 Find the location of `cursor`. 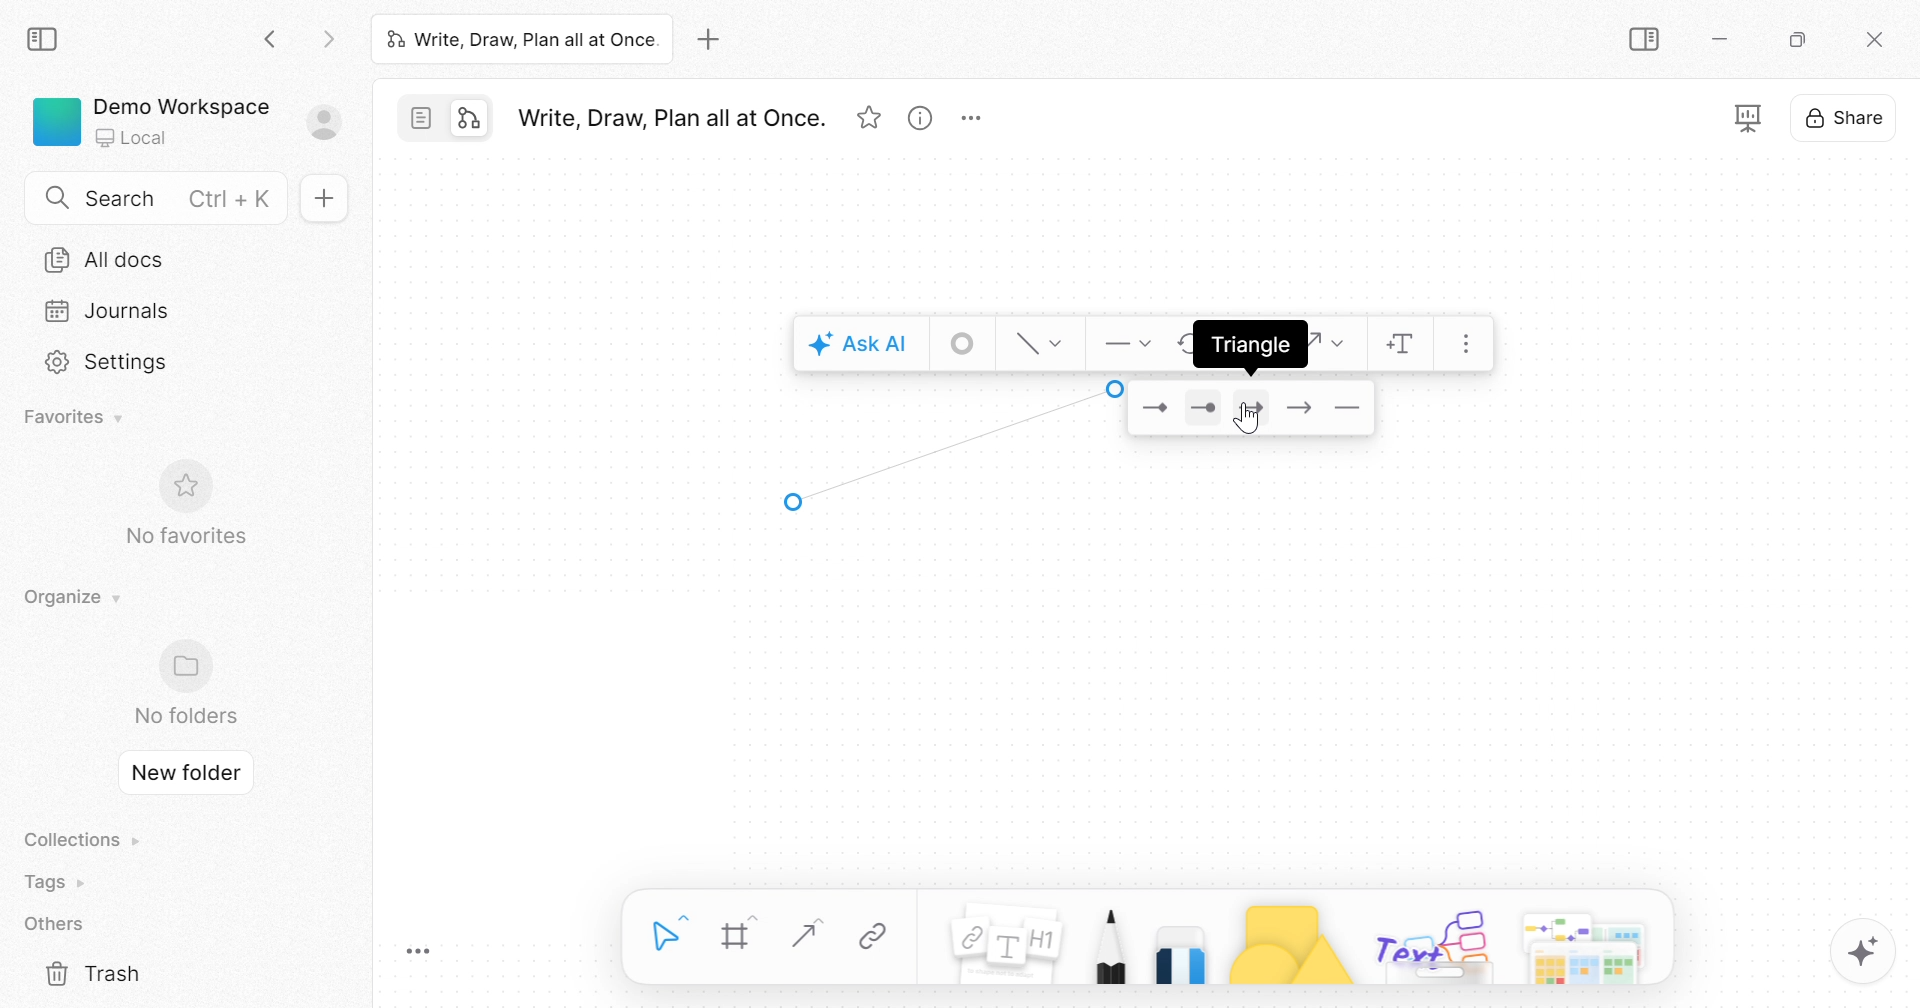

cursor is located at coordinates (1247, 422).